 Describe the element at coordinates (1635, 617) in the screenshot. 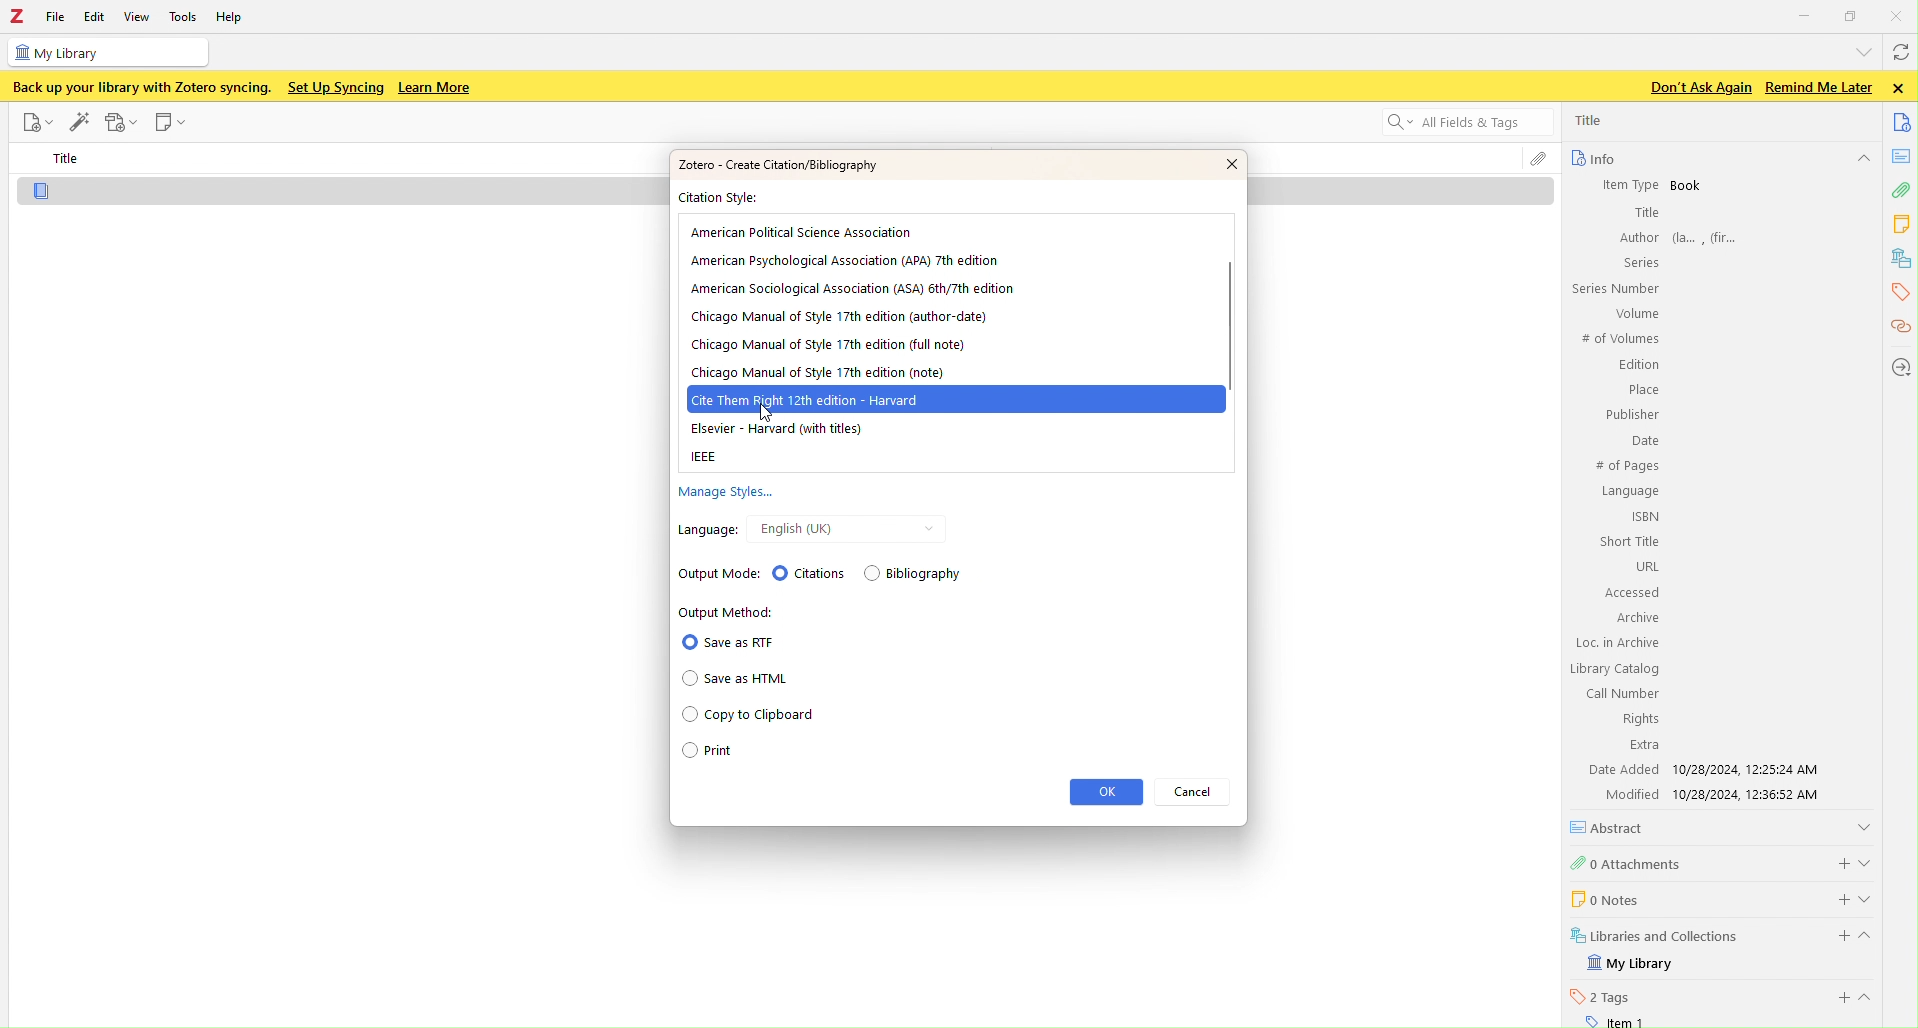

I see `Archive` at that location.